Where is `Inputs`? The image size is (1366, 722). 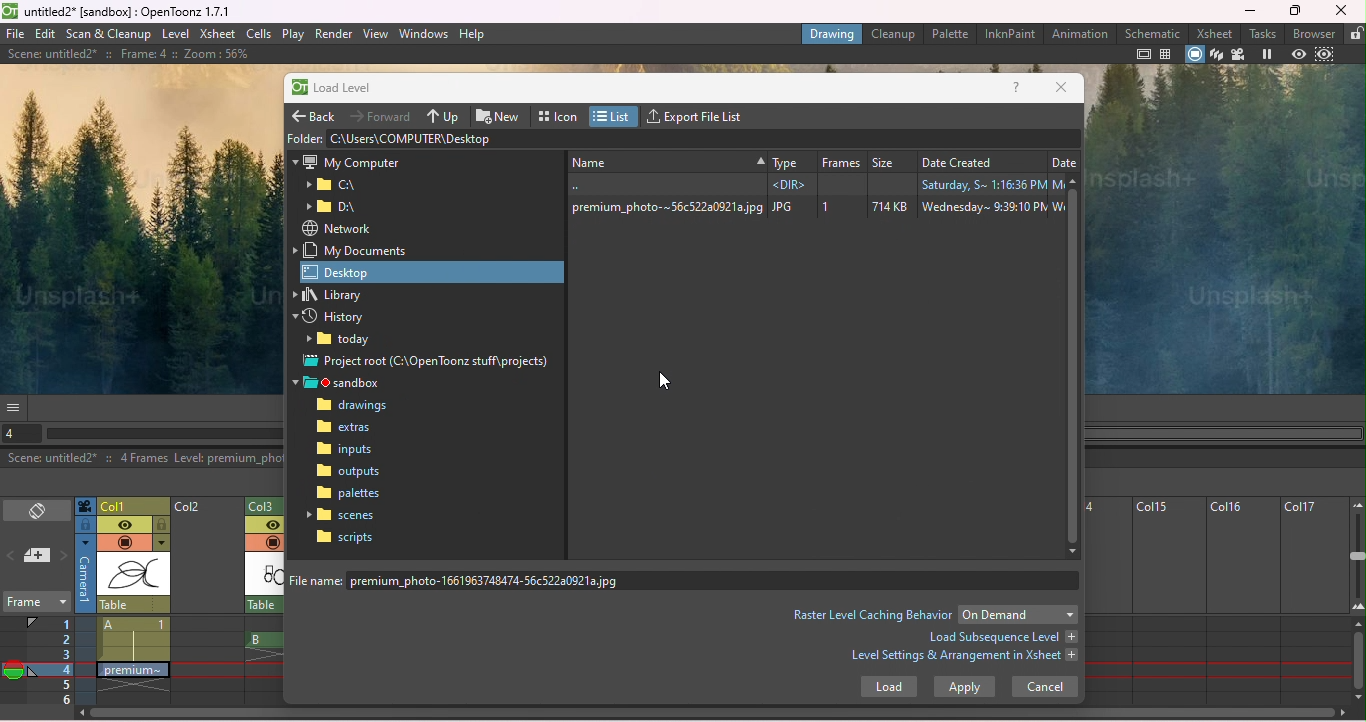
Inputs is located at coordinates (348, 451).